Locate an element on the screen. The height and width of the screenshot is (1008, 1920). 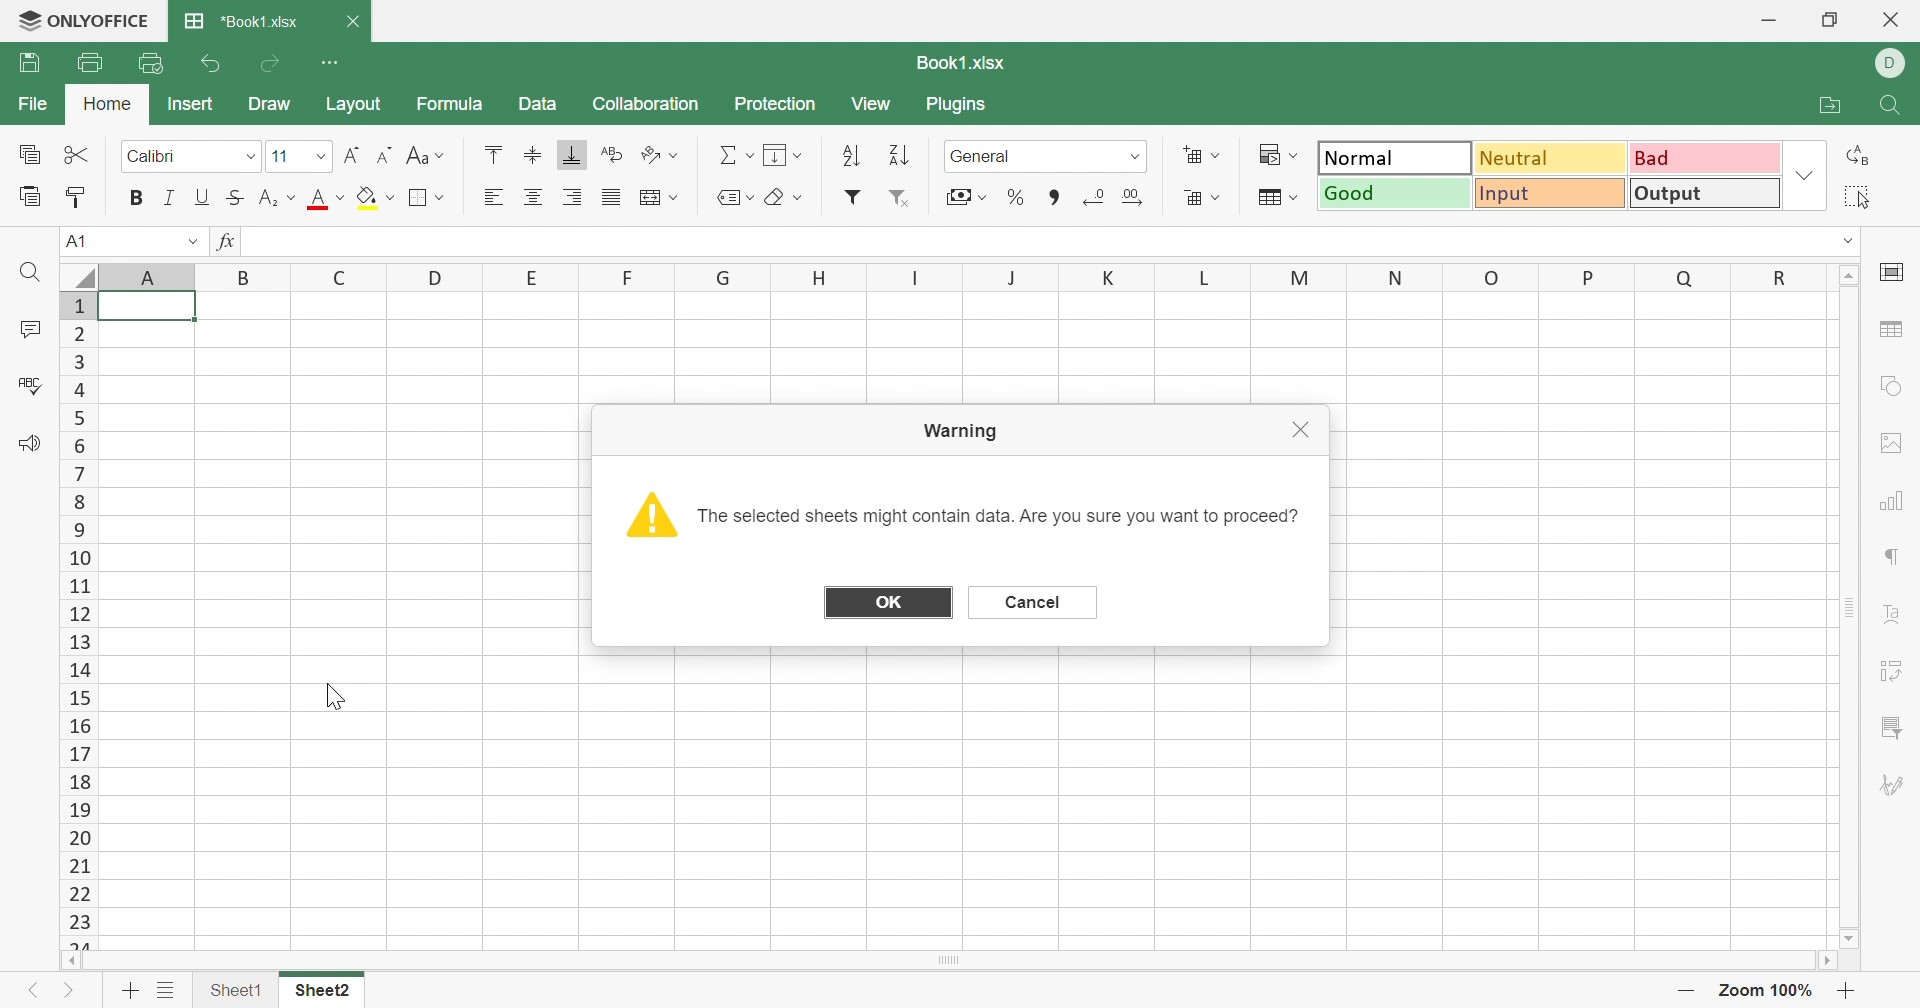
Remove filter is located at coordinates (904, 199).